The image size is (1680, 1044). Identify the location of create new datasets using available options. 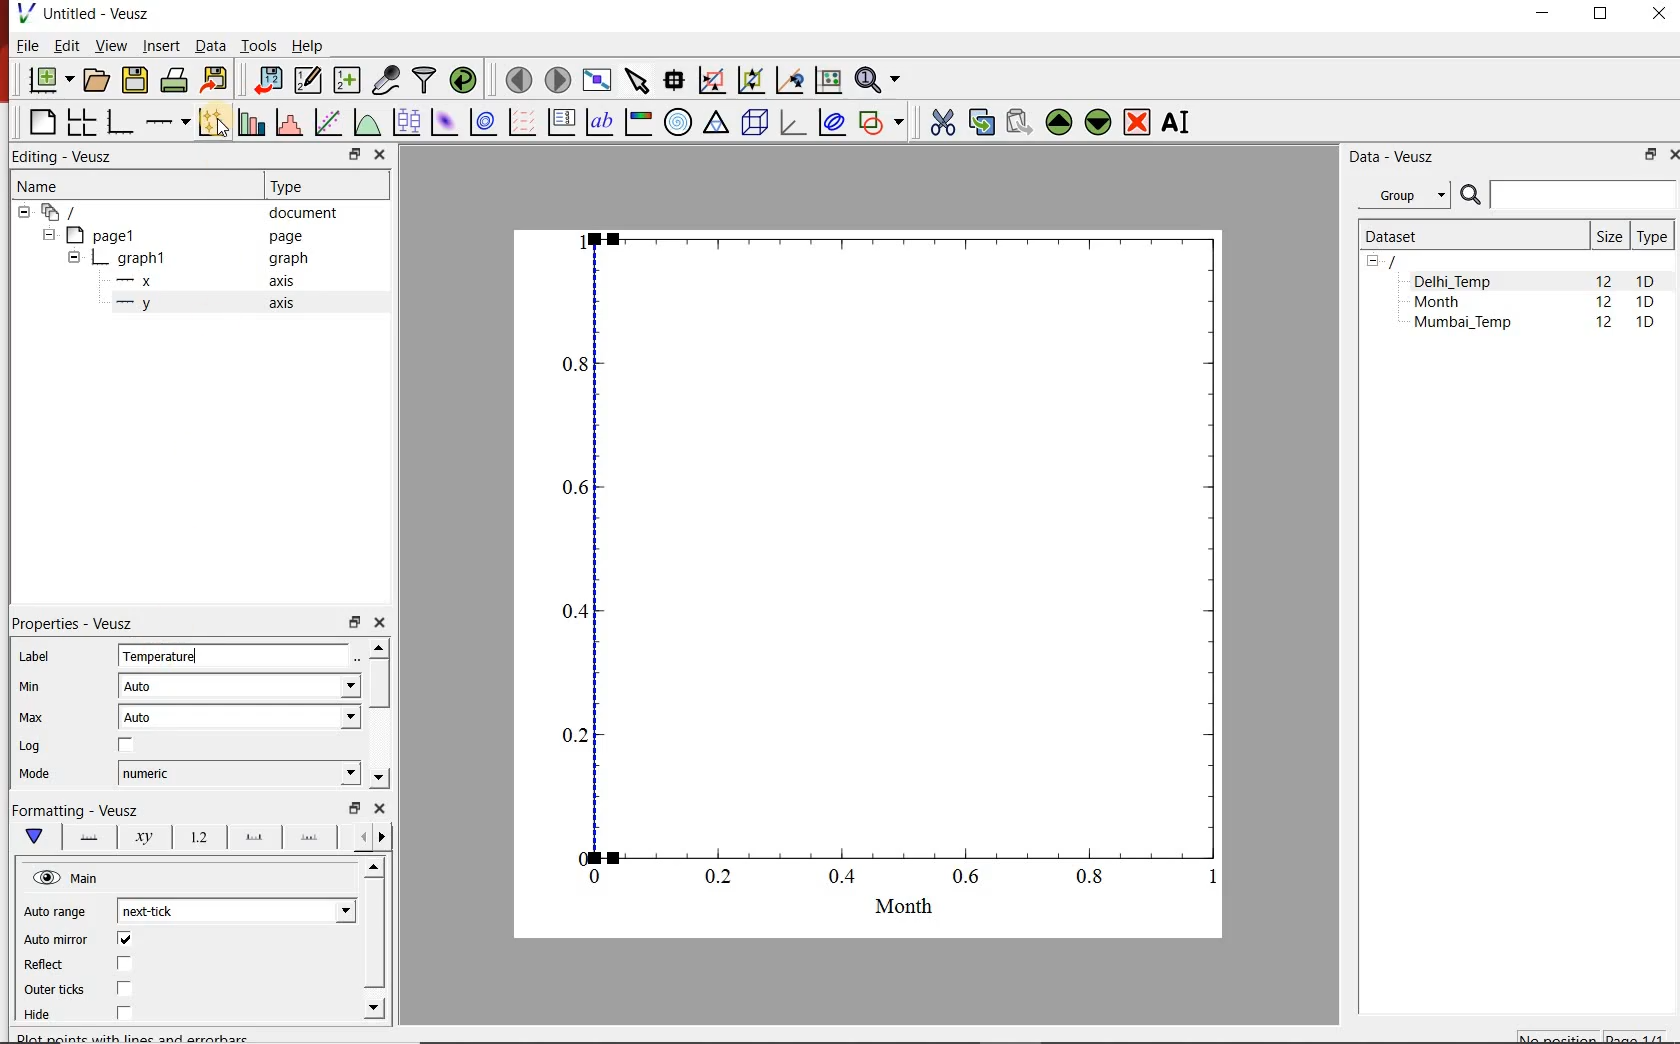
(347, 81).